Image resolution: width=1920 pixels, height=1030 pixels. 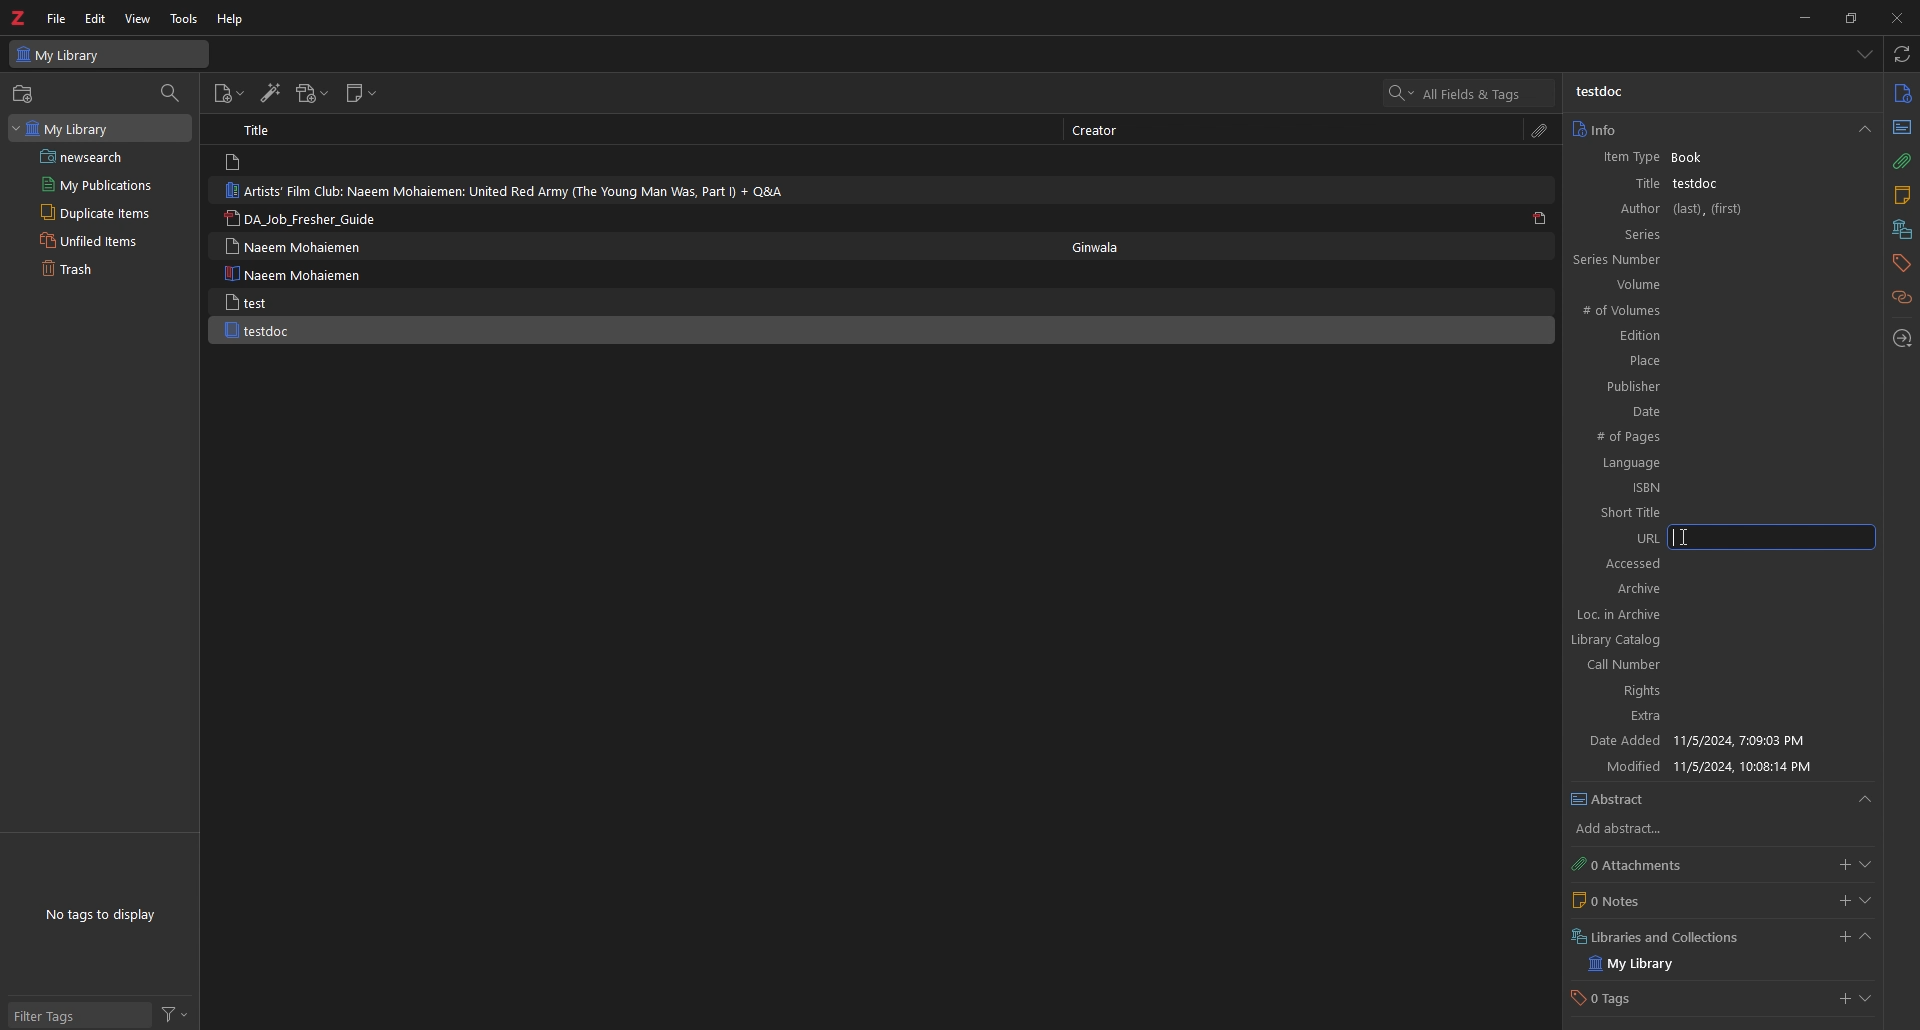 What do you see at coordinates (266, 130) in the screenshot?
I see `Title` at bounding box center [266, 130].